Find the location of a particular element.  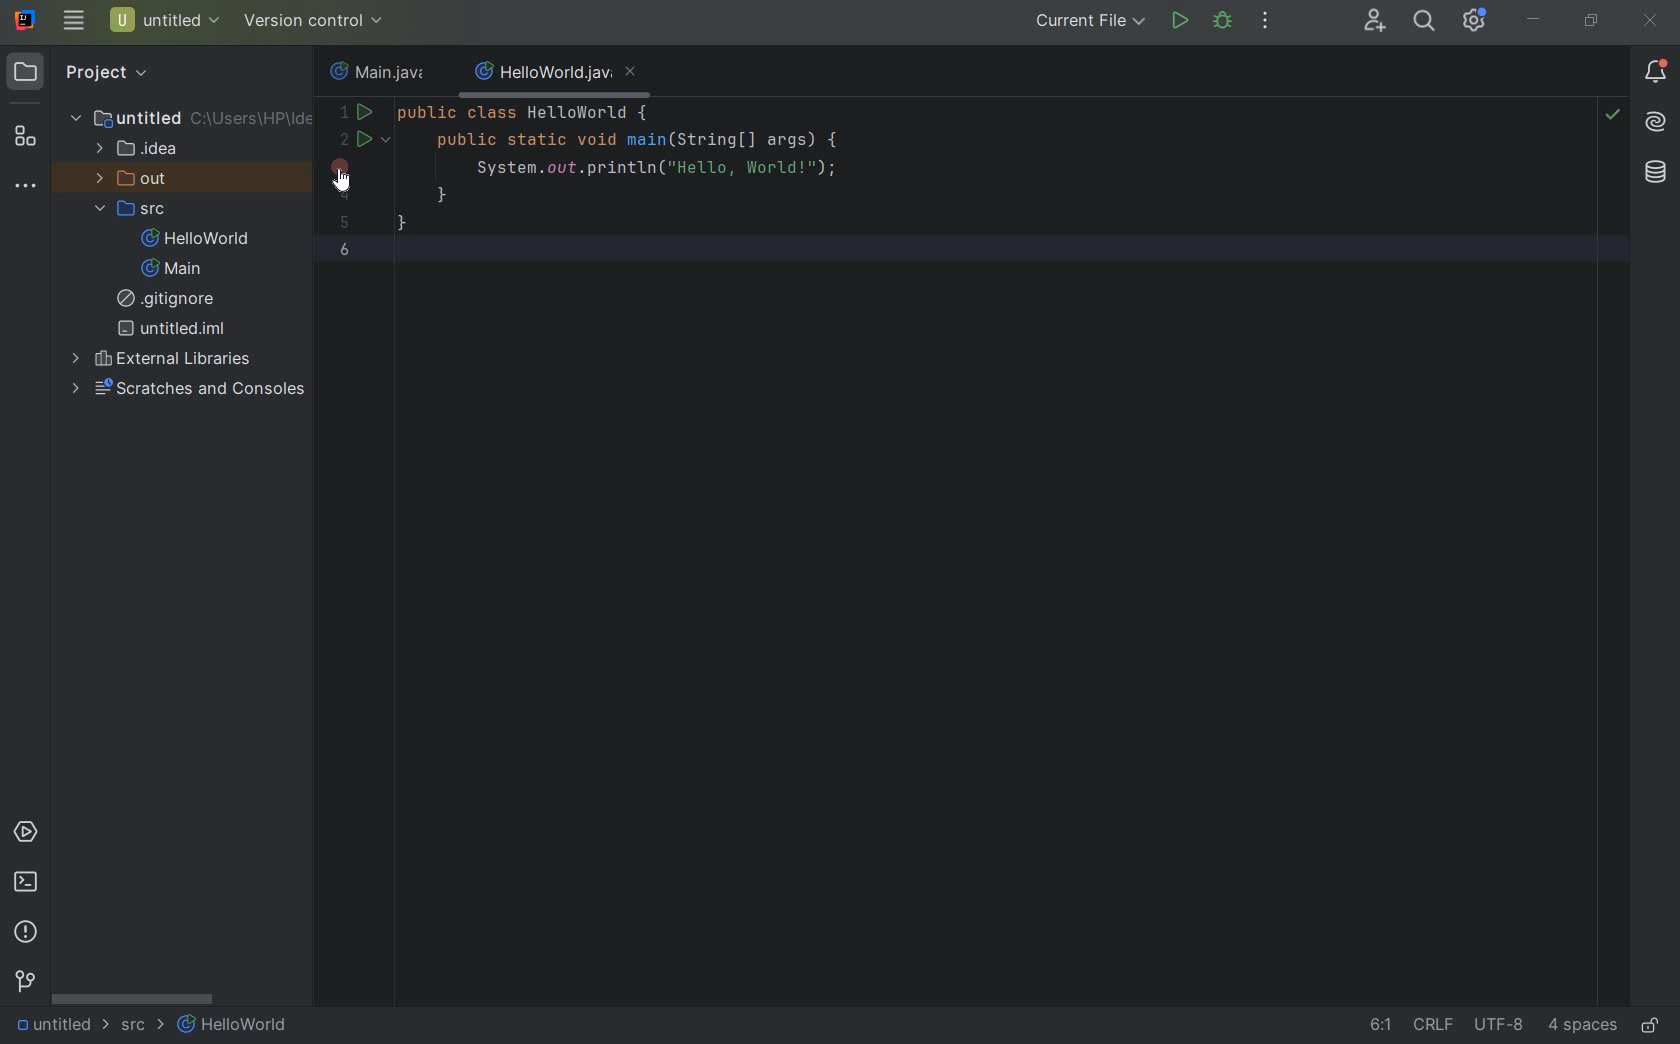

filename is located at coordinates (554, 76).